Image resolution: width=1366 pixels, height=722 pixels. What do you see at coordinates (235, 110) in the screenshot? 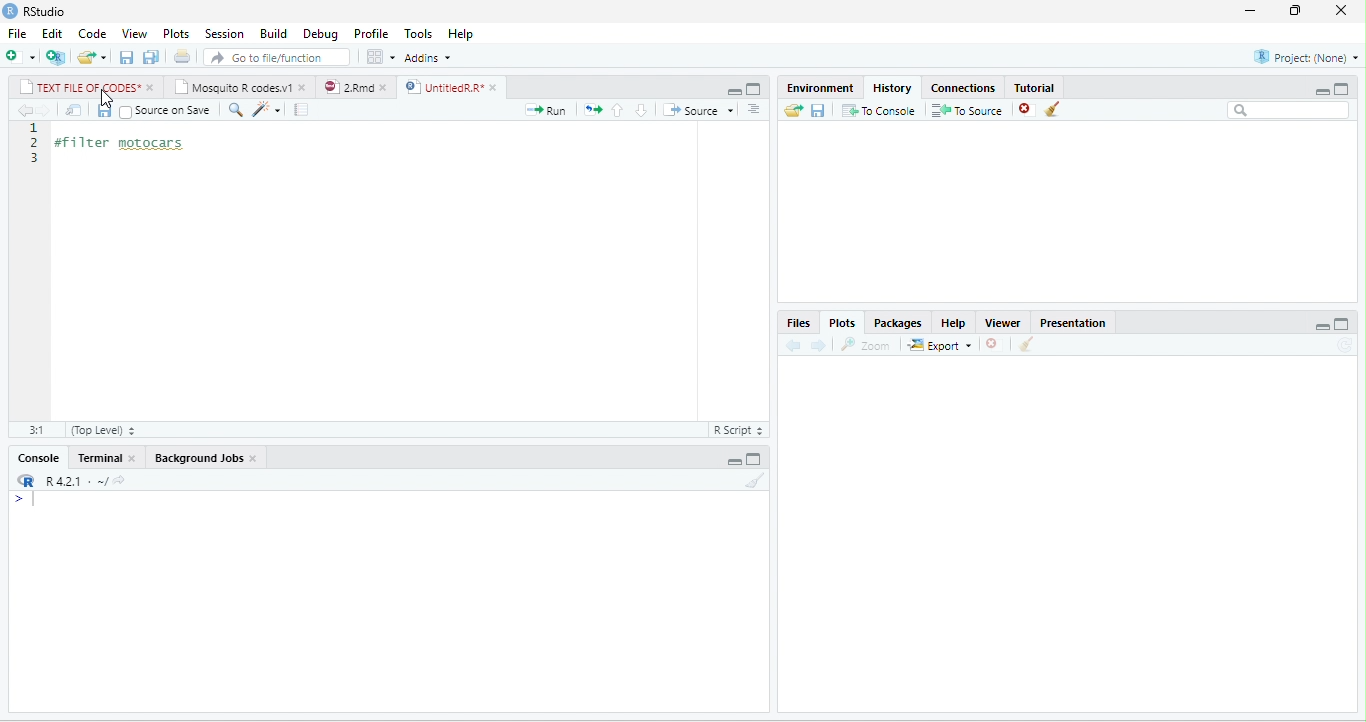
I see `search` at bounding box center [235, 110].